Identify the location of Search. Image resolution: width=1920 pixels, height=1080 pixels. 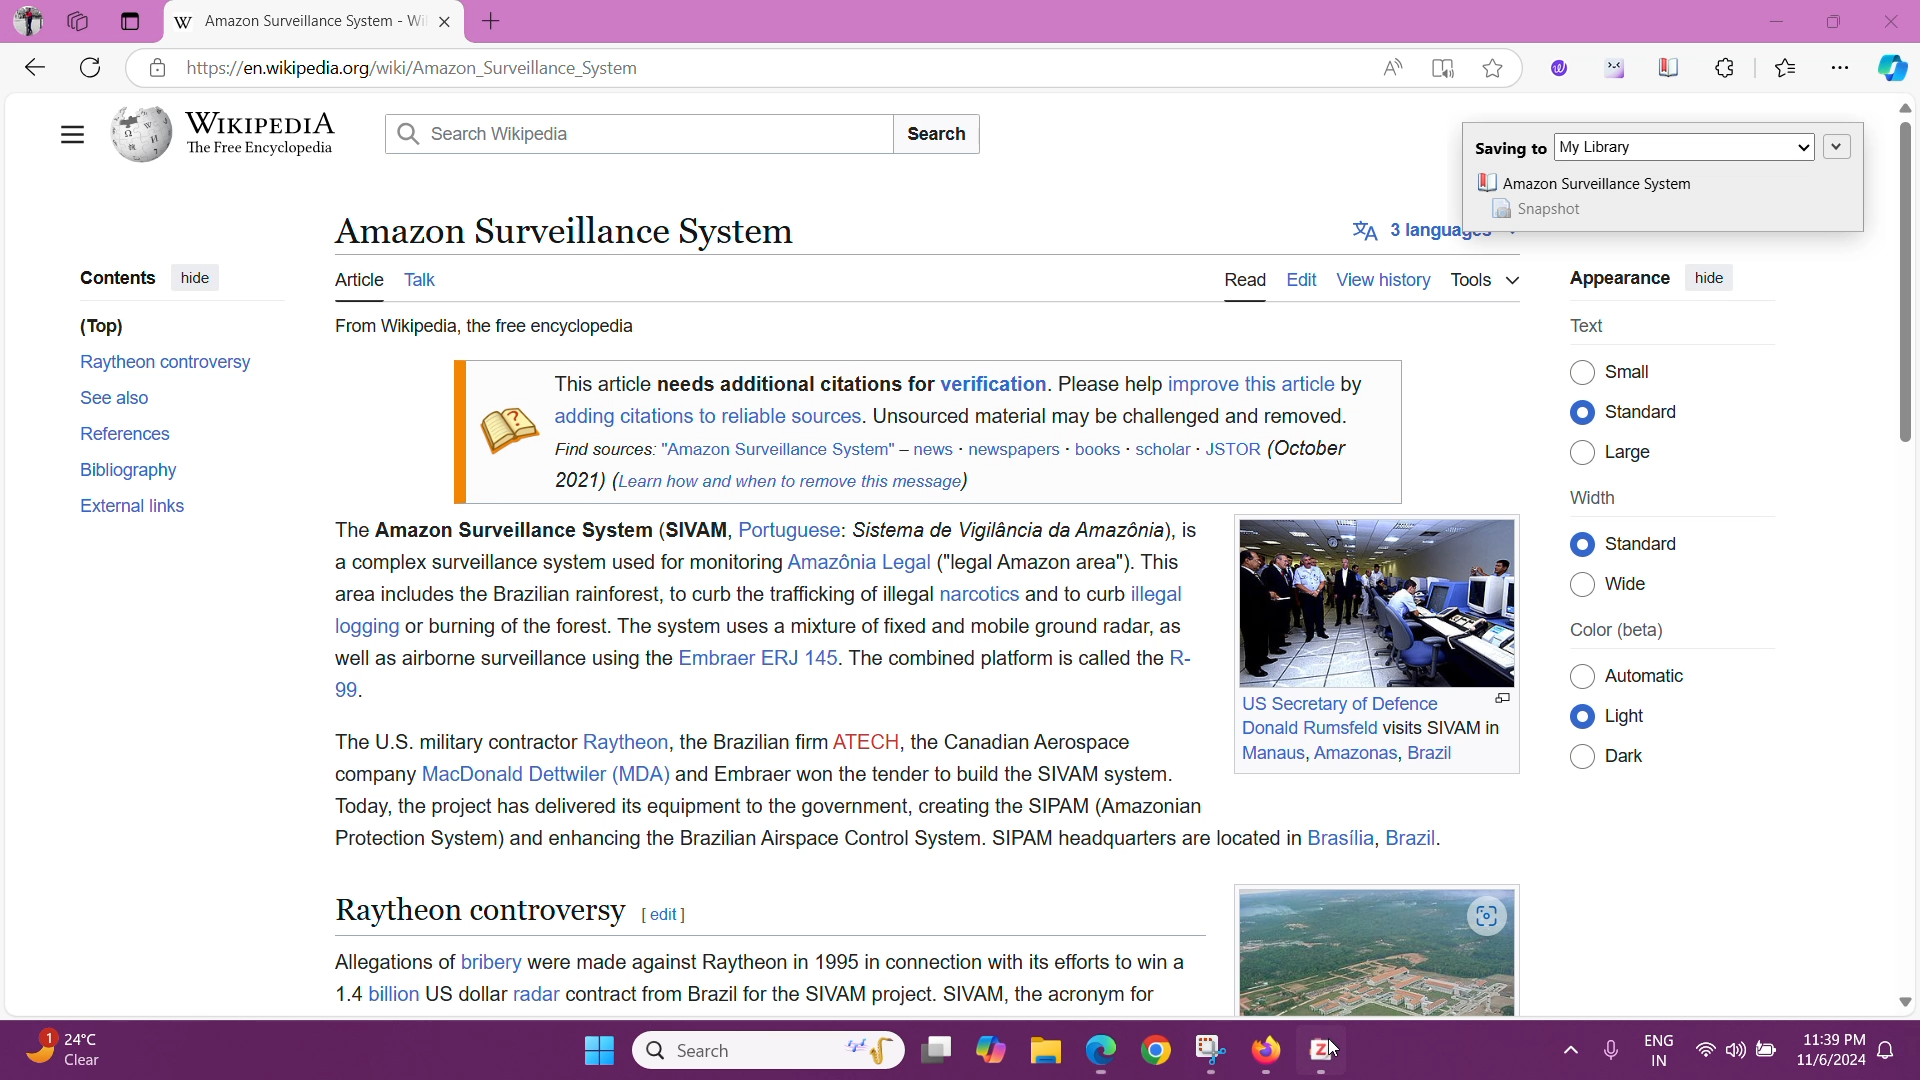
(640, 135).